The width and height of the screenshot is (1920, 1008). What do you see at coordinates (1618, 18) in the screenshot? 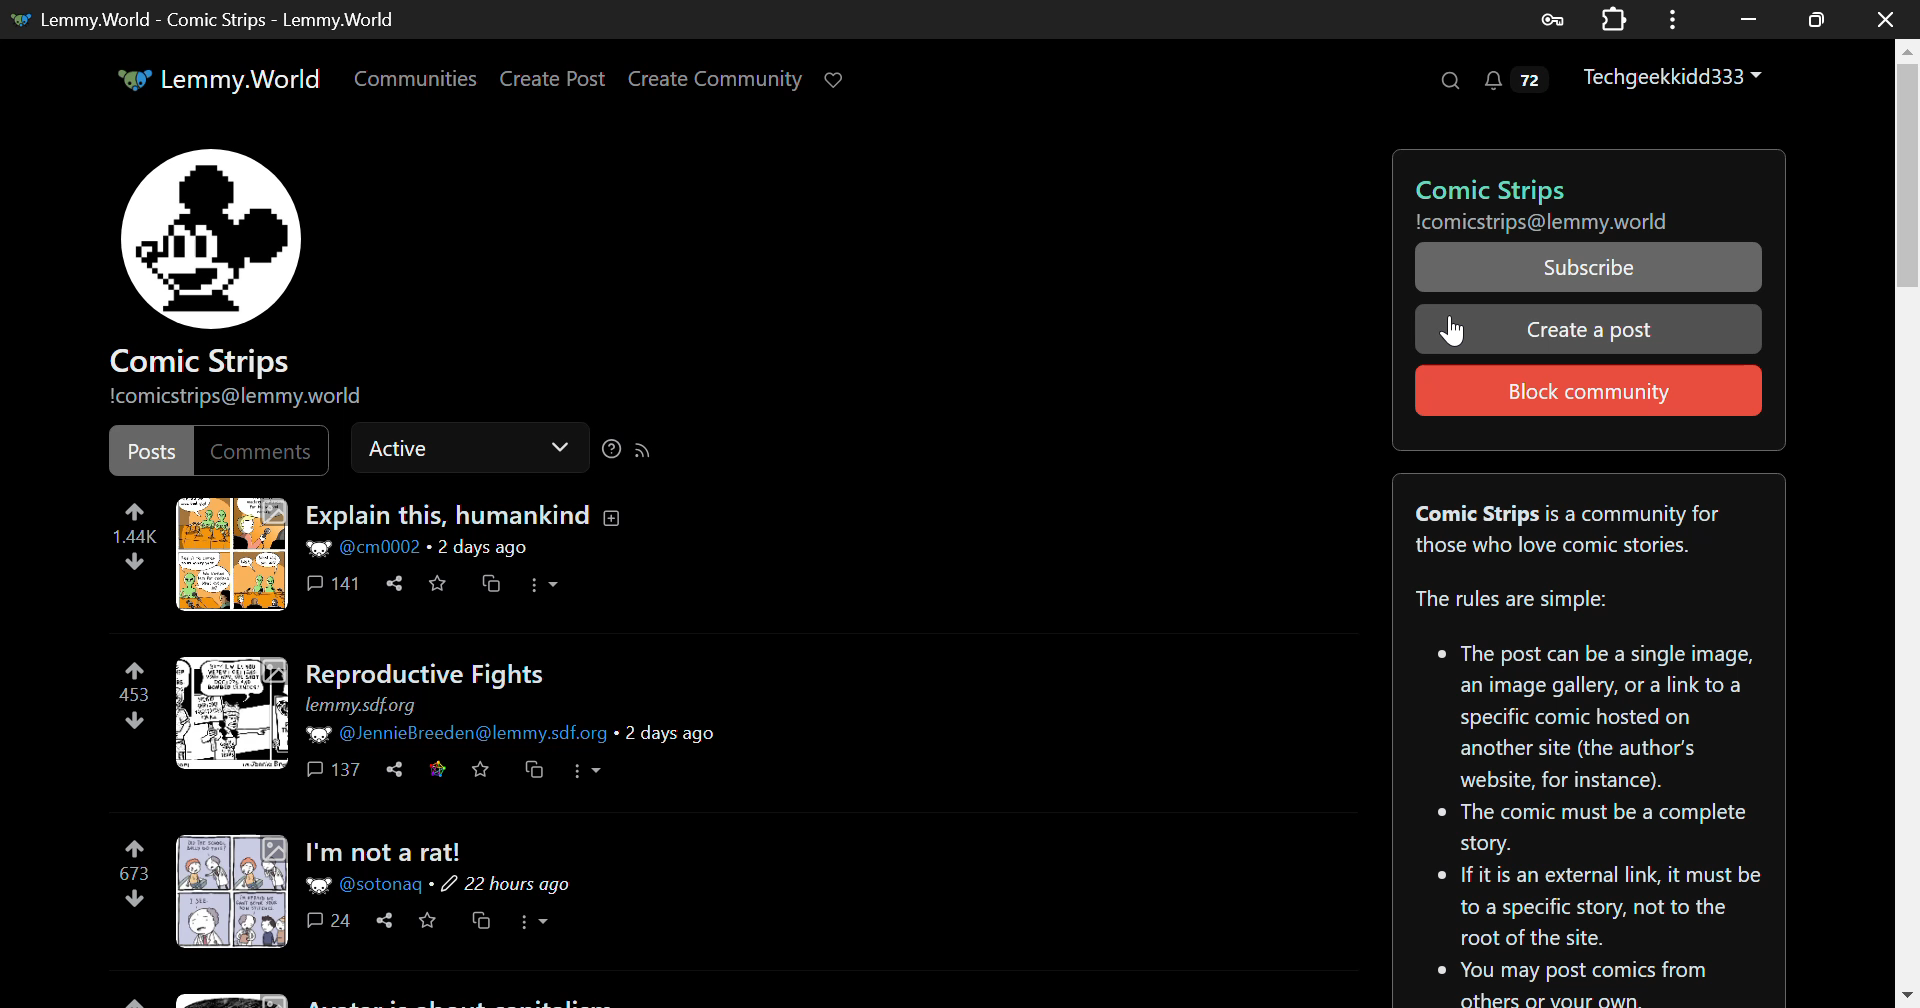
I see `Extensions` at bounding box center [1618, 18].